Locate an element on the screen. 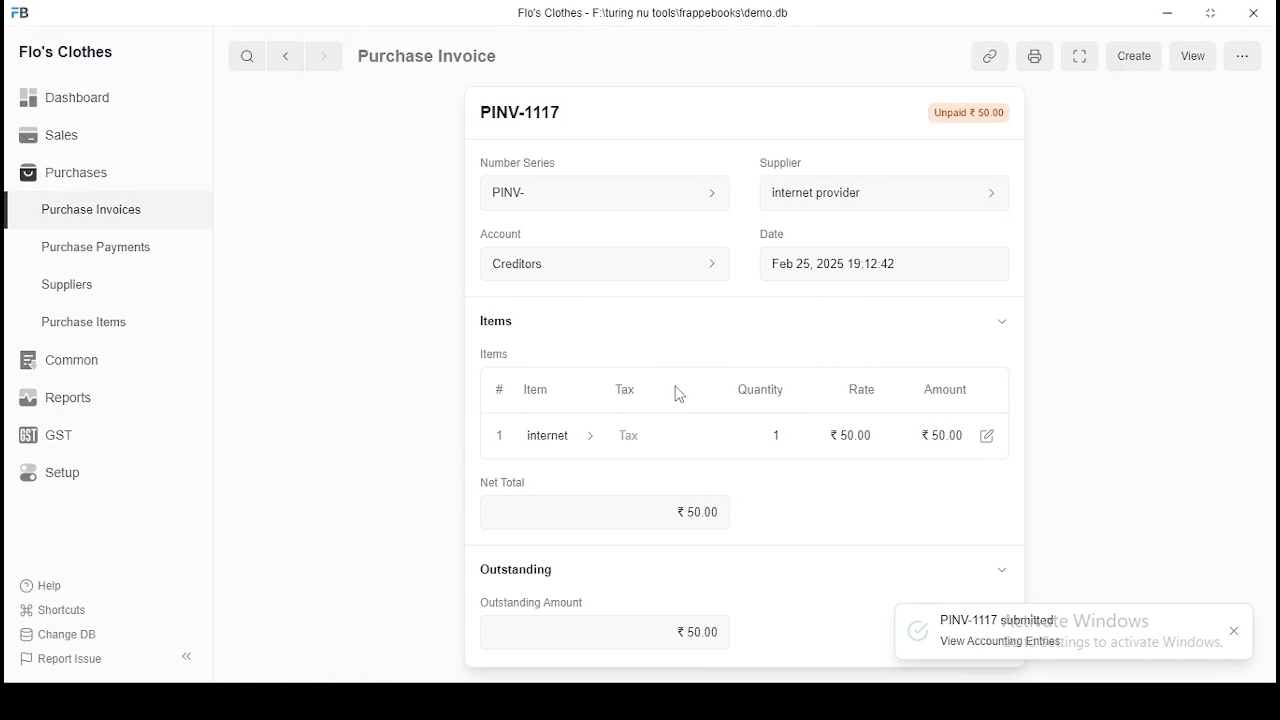 The height and width of the screenshot is (720, 1280). gst is located at coordinates (46, 437).